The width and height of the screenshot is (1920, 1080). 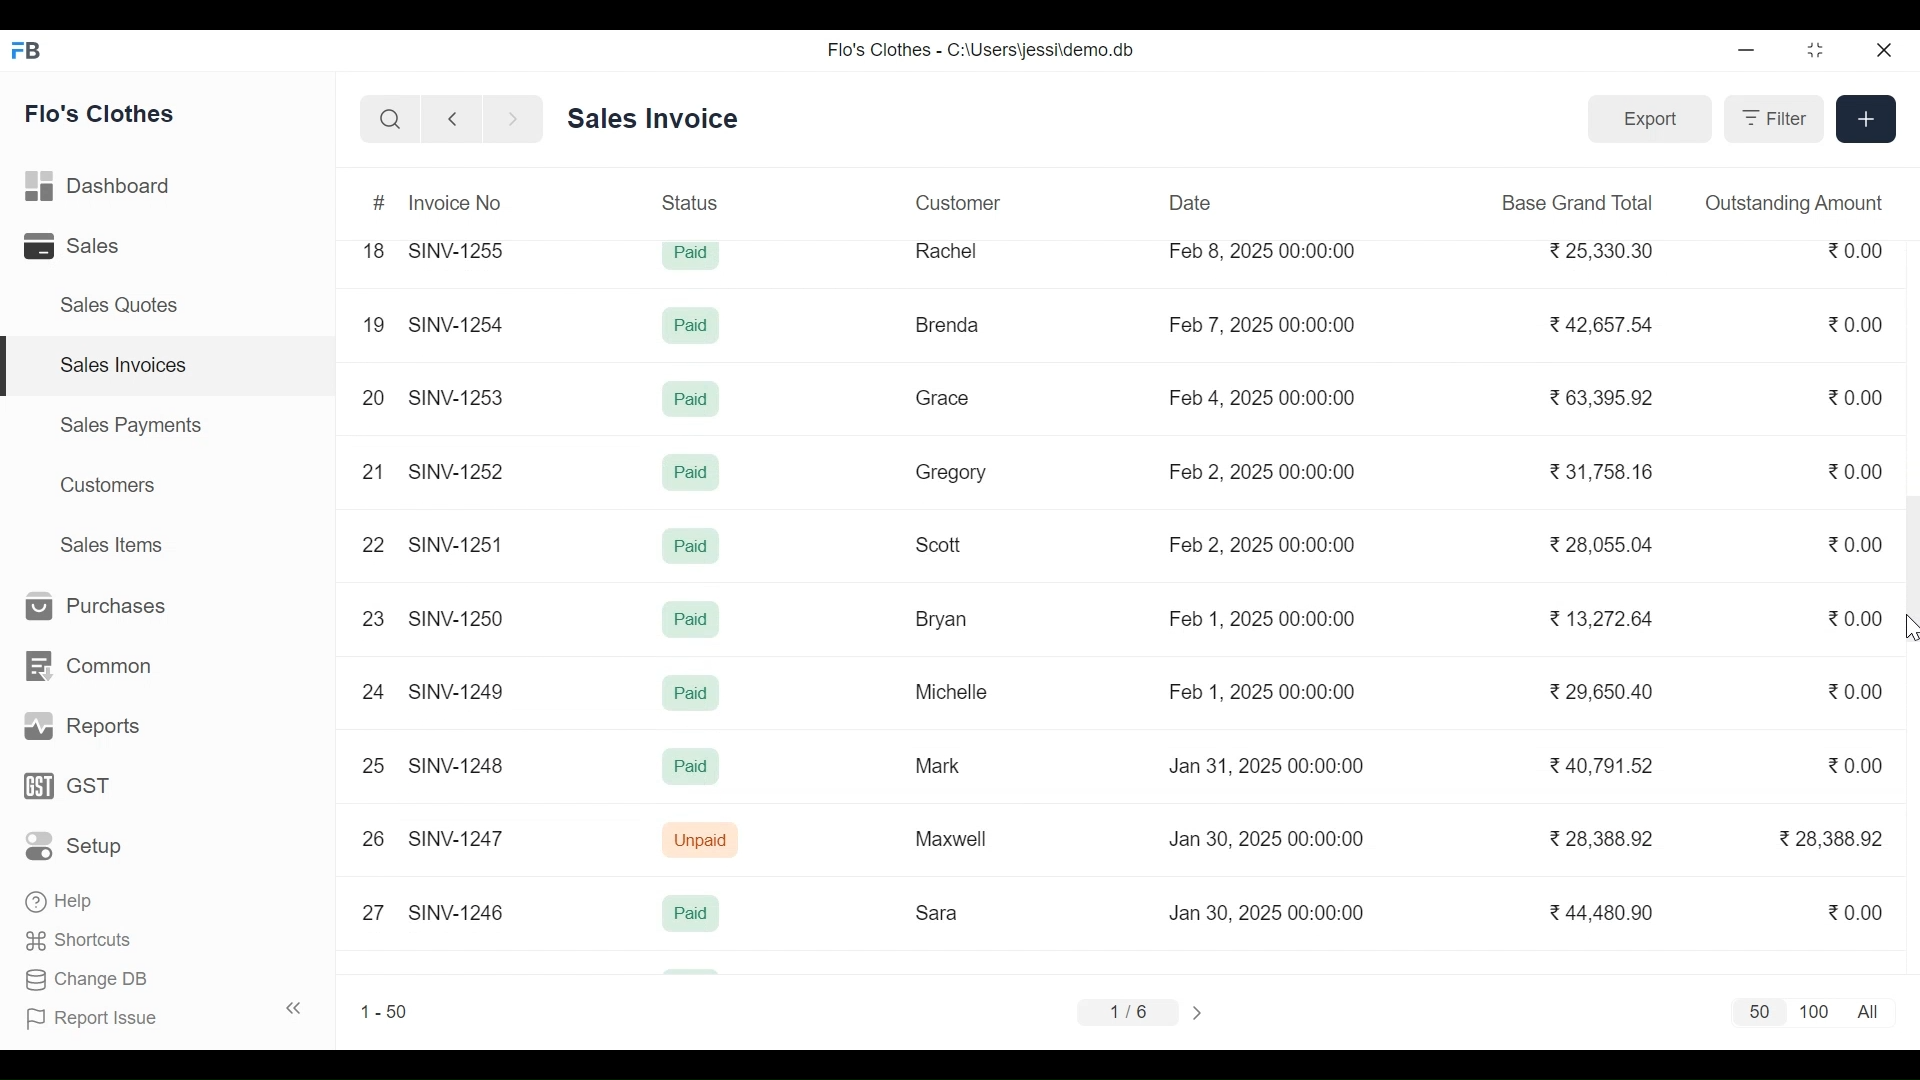 What do you see at coordinates (1600, 691) in the screenshot?
I see `29,650.40` at bounding box center [1600, 691].